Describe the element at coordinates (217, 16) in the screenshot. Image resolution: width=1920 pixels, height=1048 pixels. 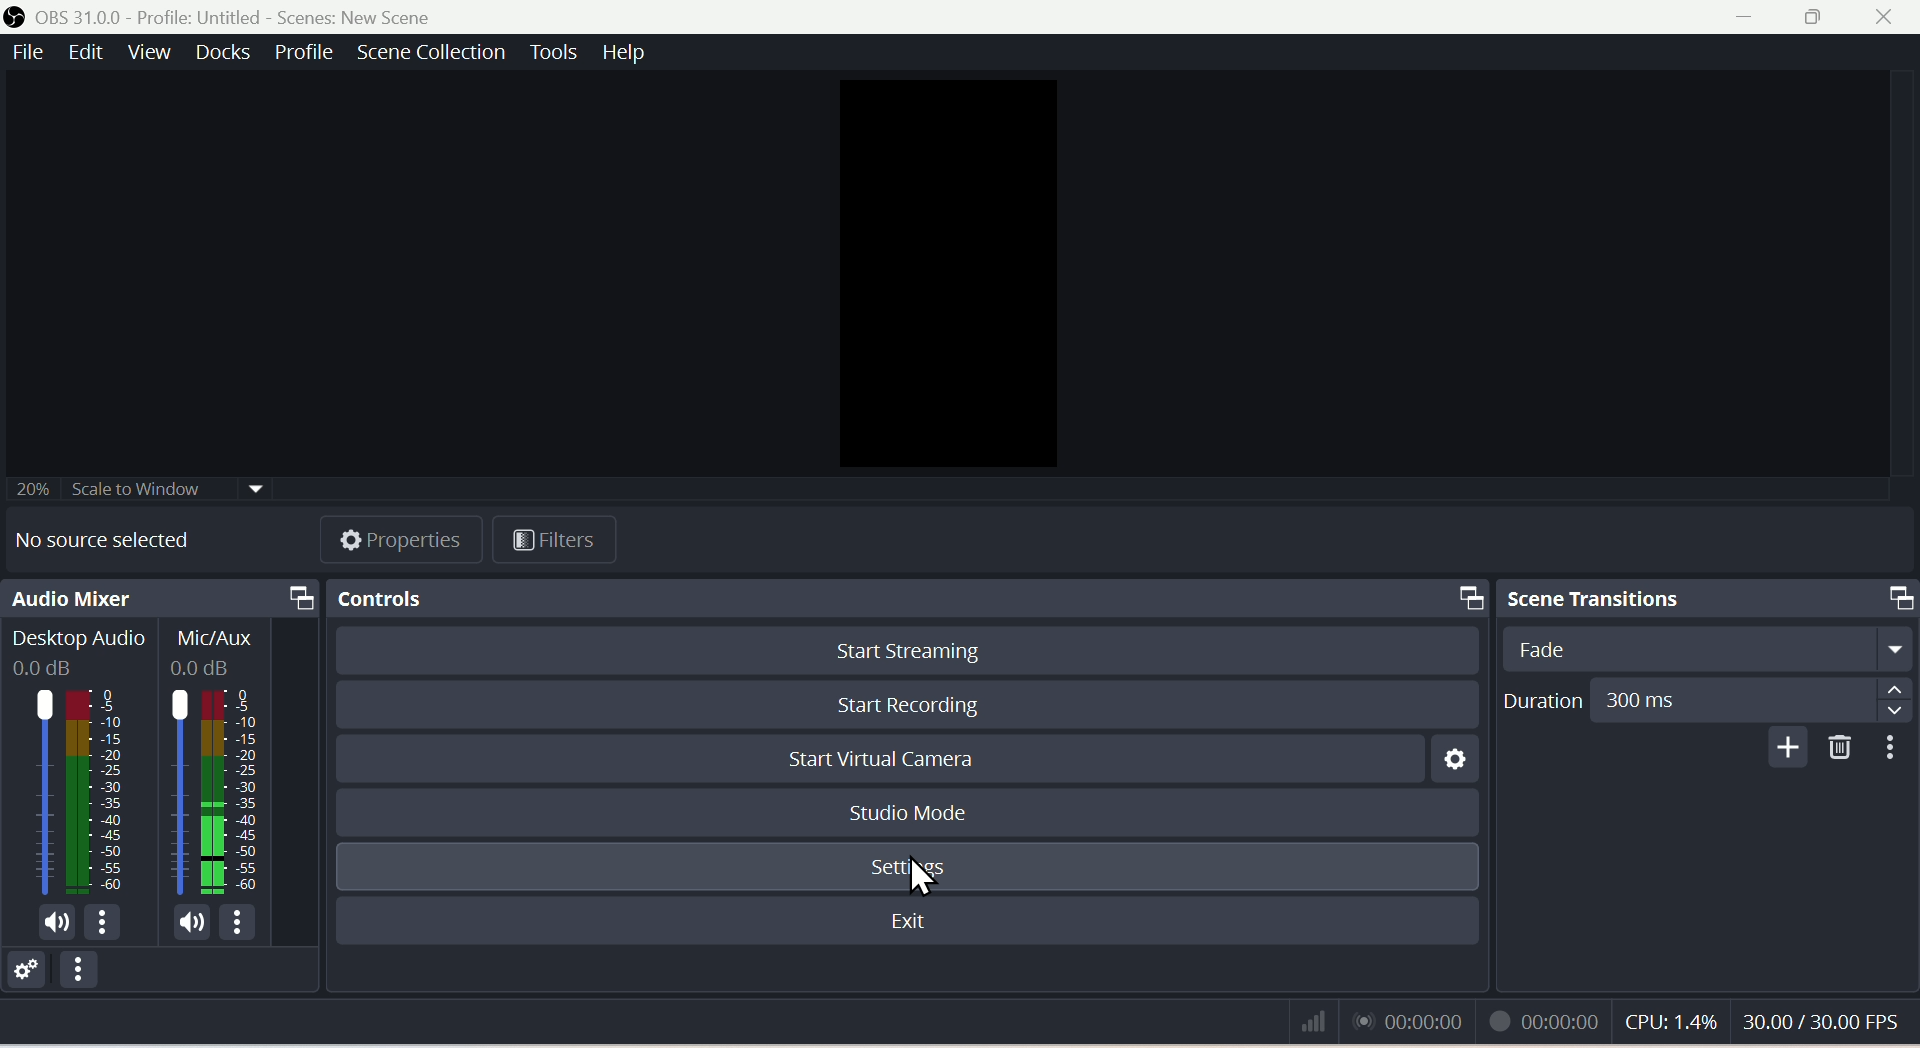
I see `OBS 31.0 .0 profile untitled scenes new scenes` at that location.